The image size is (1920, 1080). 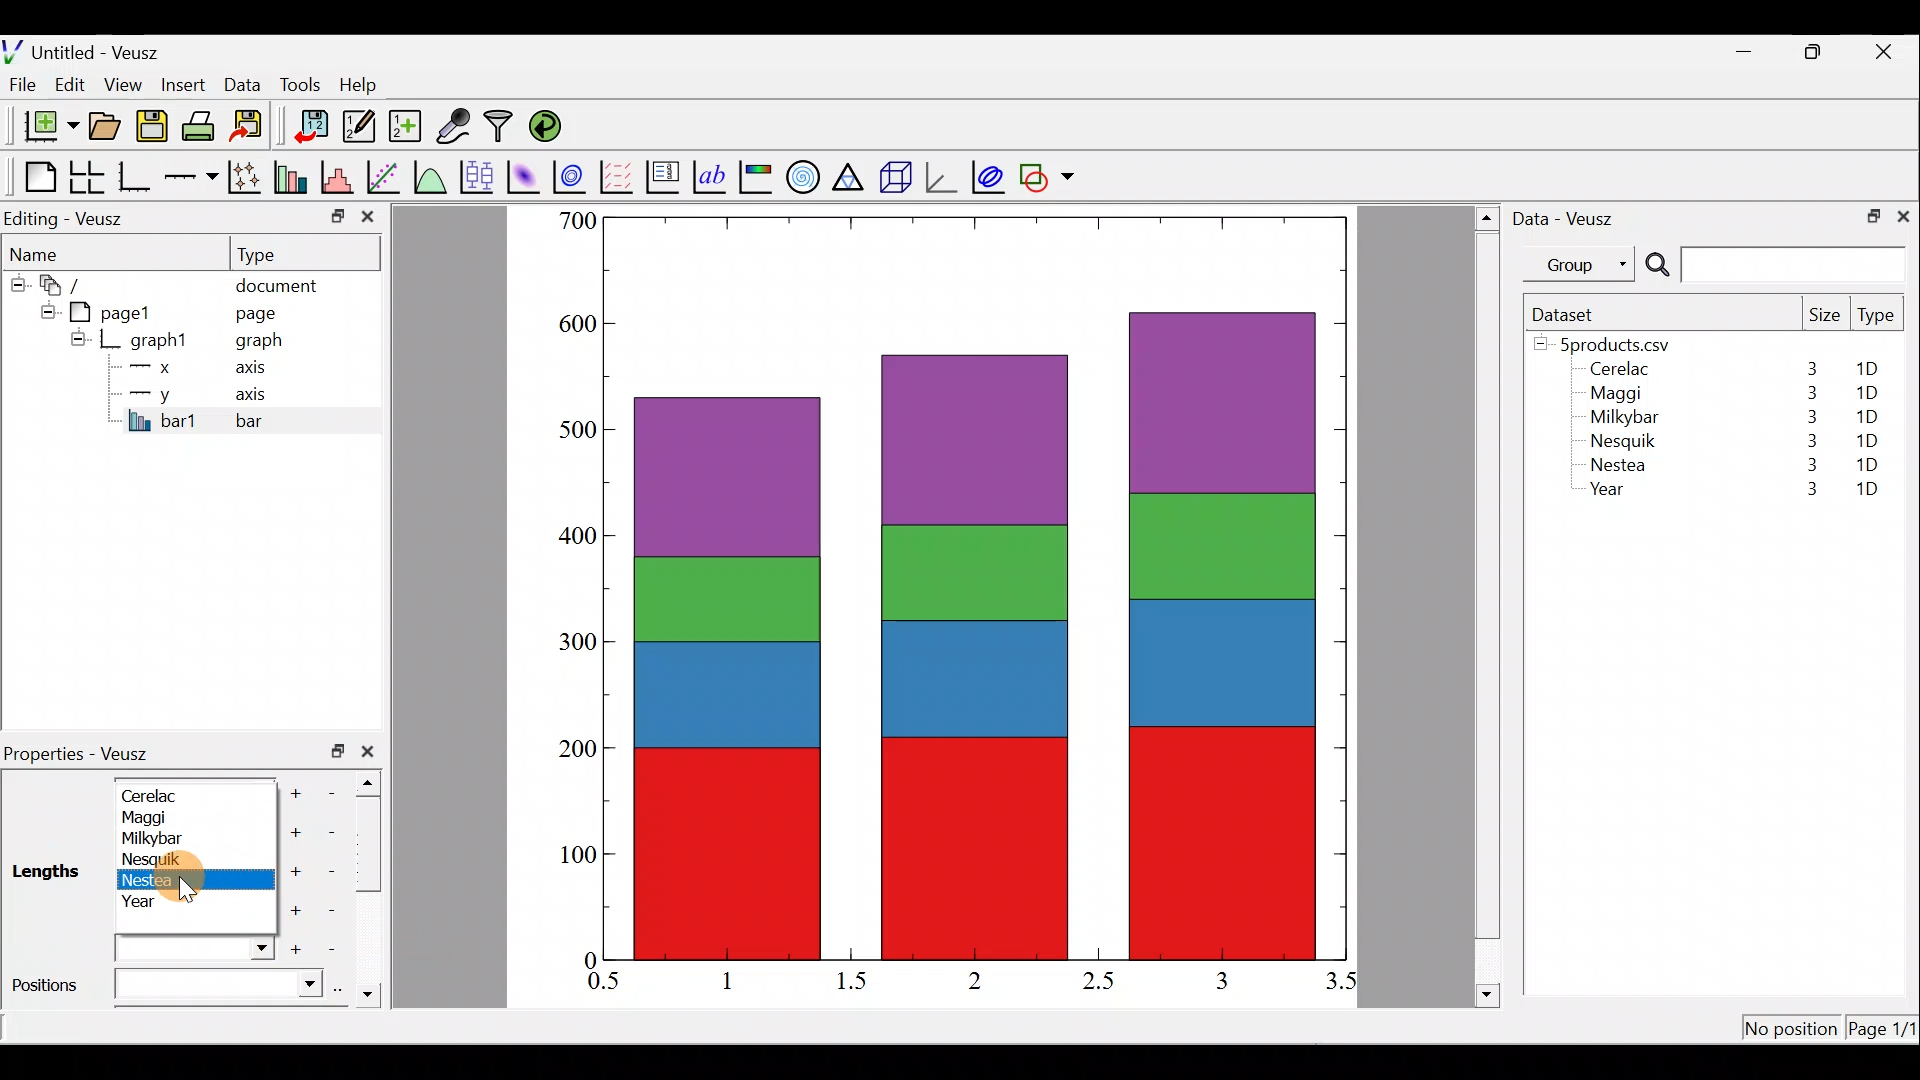 What do you see at coordinates (1867, 491) in the screenshot?
I see `1D` at bounding box center [1867, 491].